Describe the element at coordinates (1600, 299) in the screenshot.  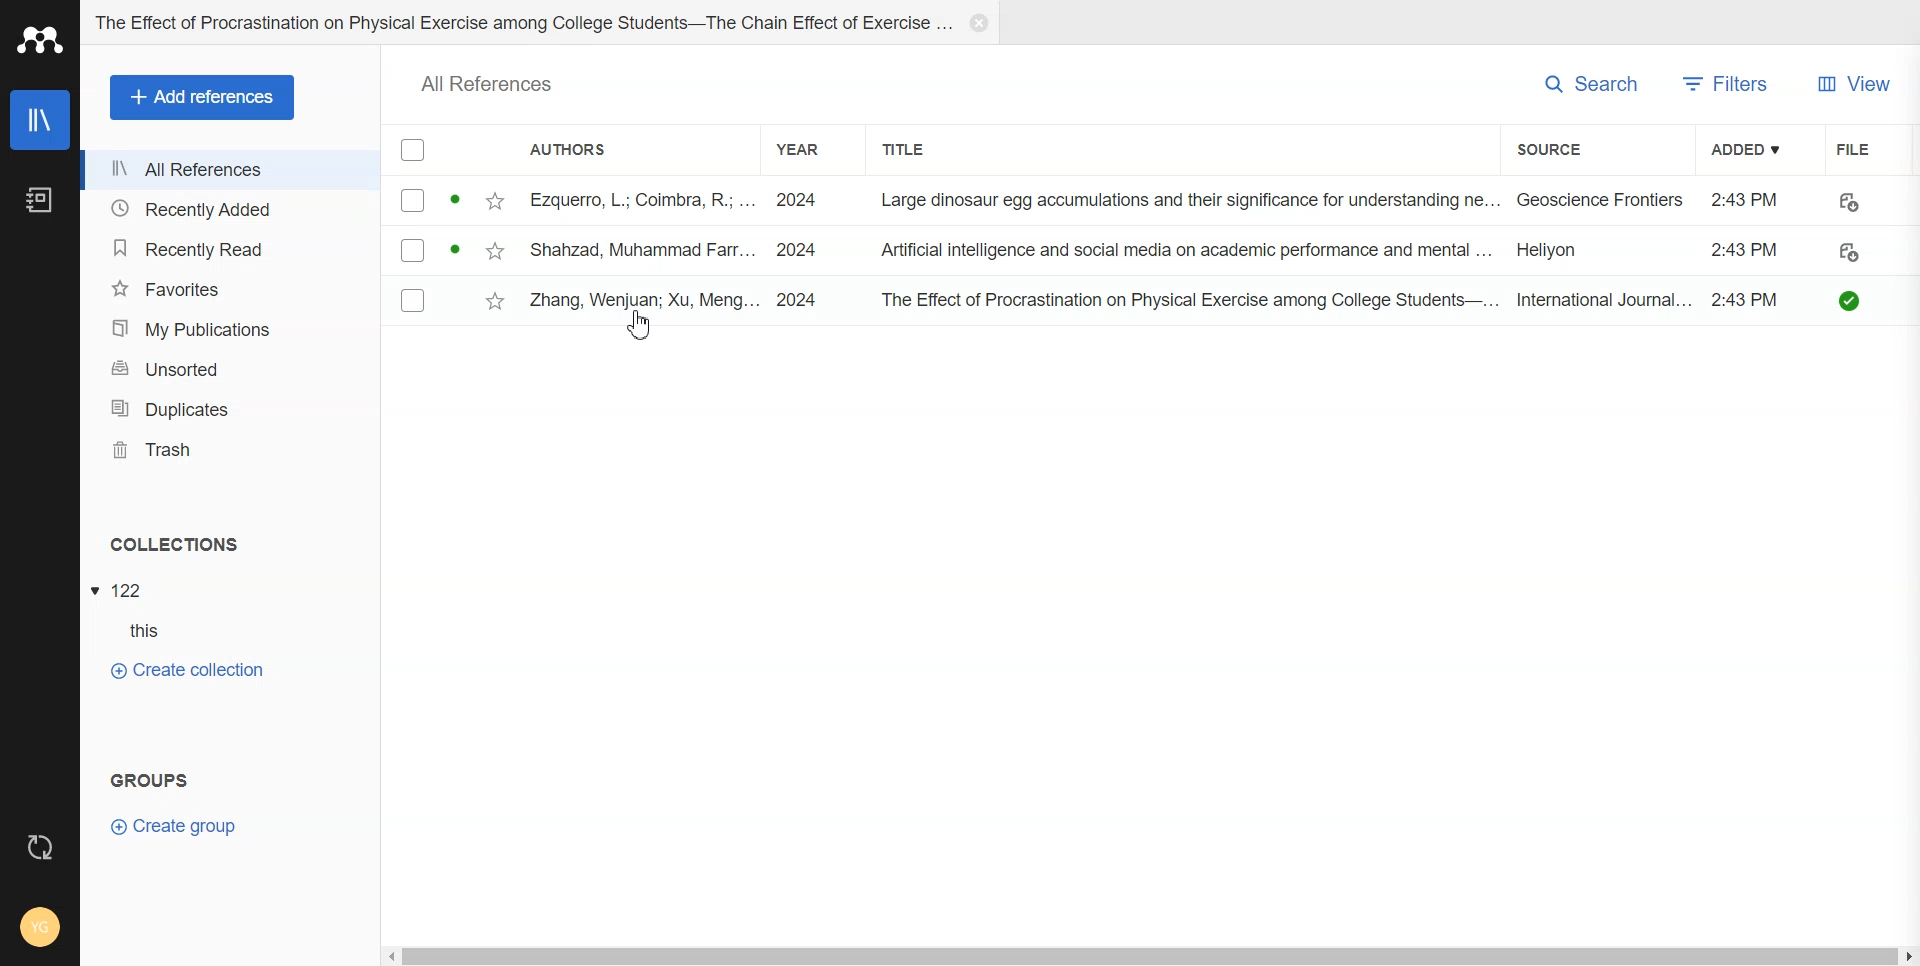
I see `International Journal...` at that location.